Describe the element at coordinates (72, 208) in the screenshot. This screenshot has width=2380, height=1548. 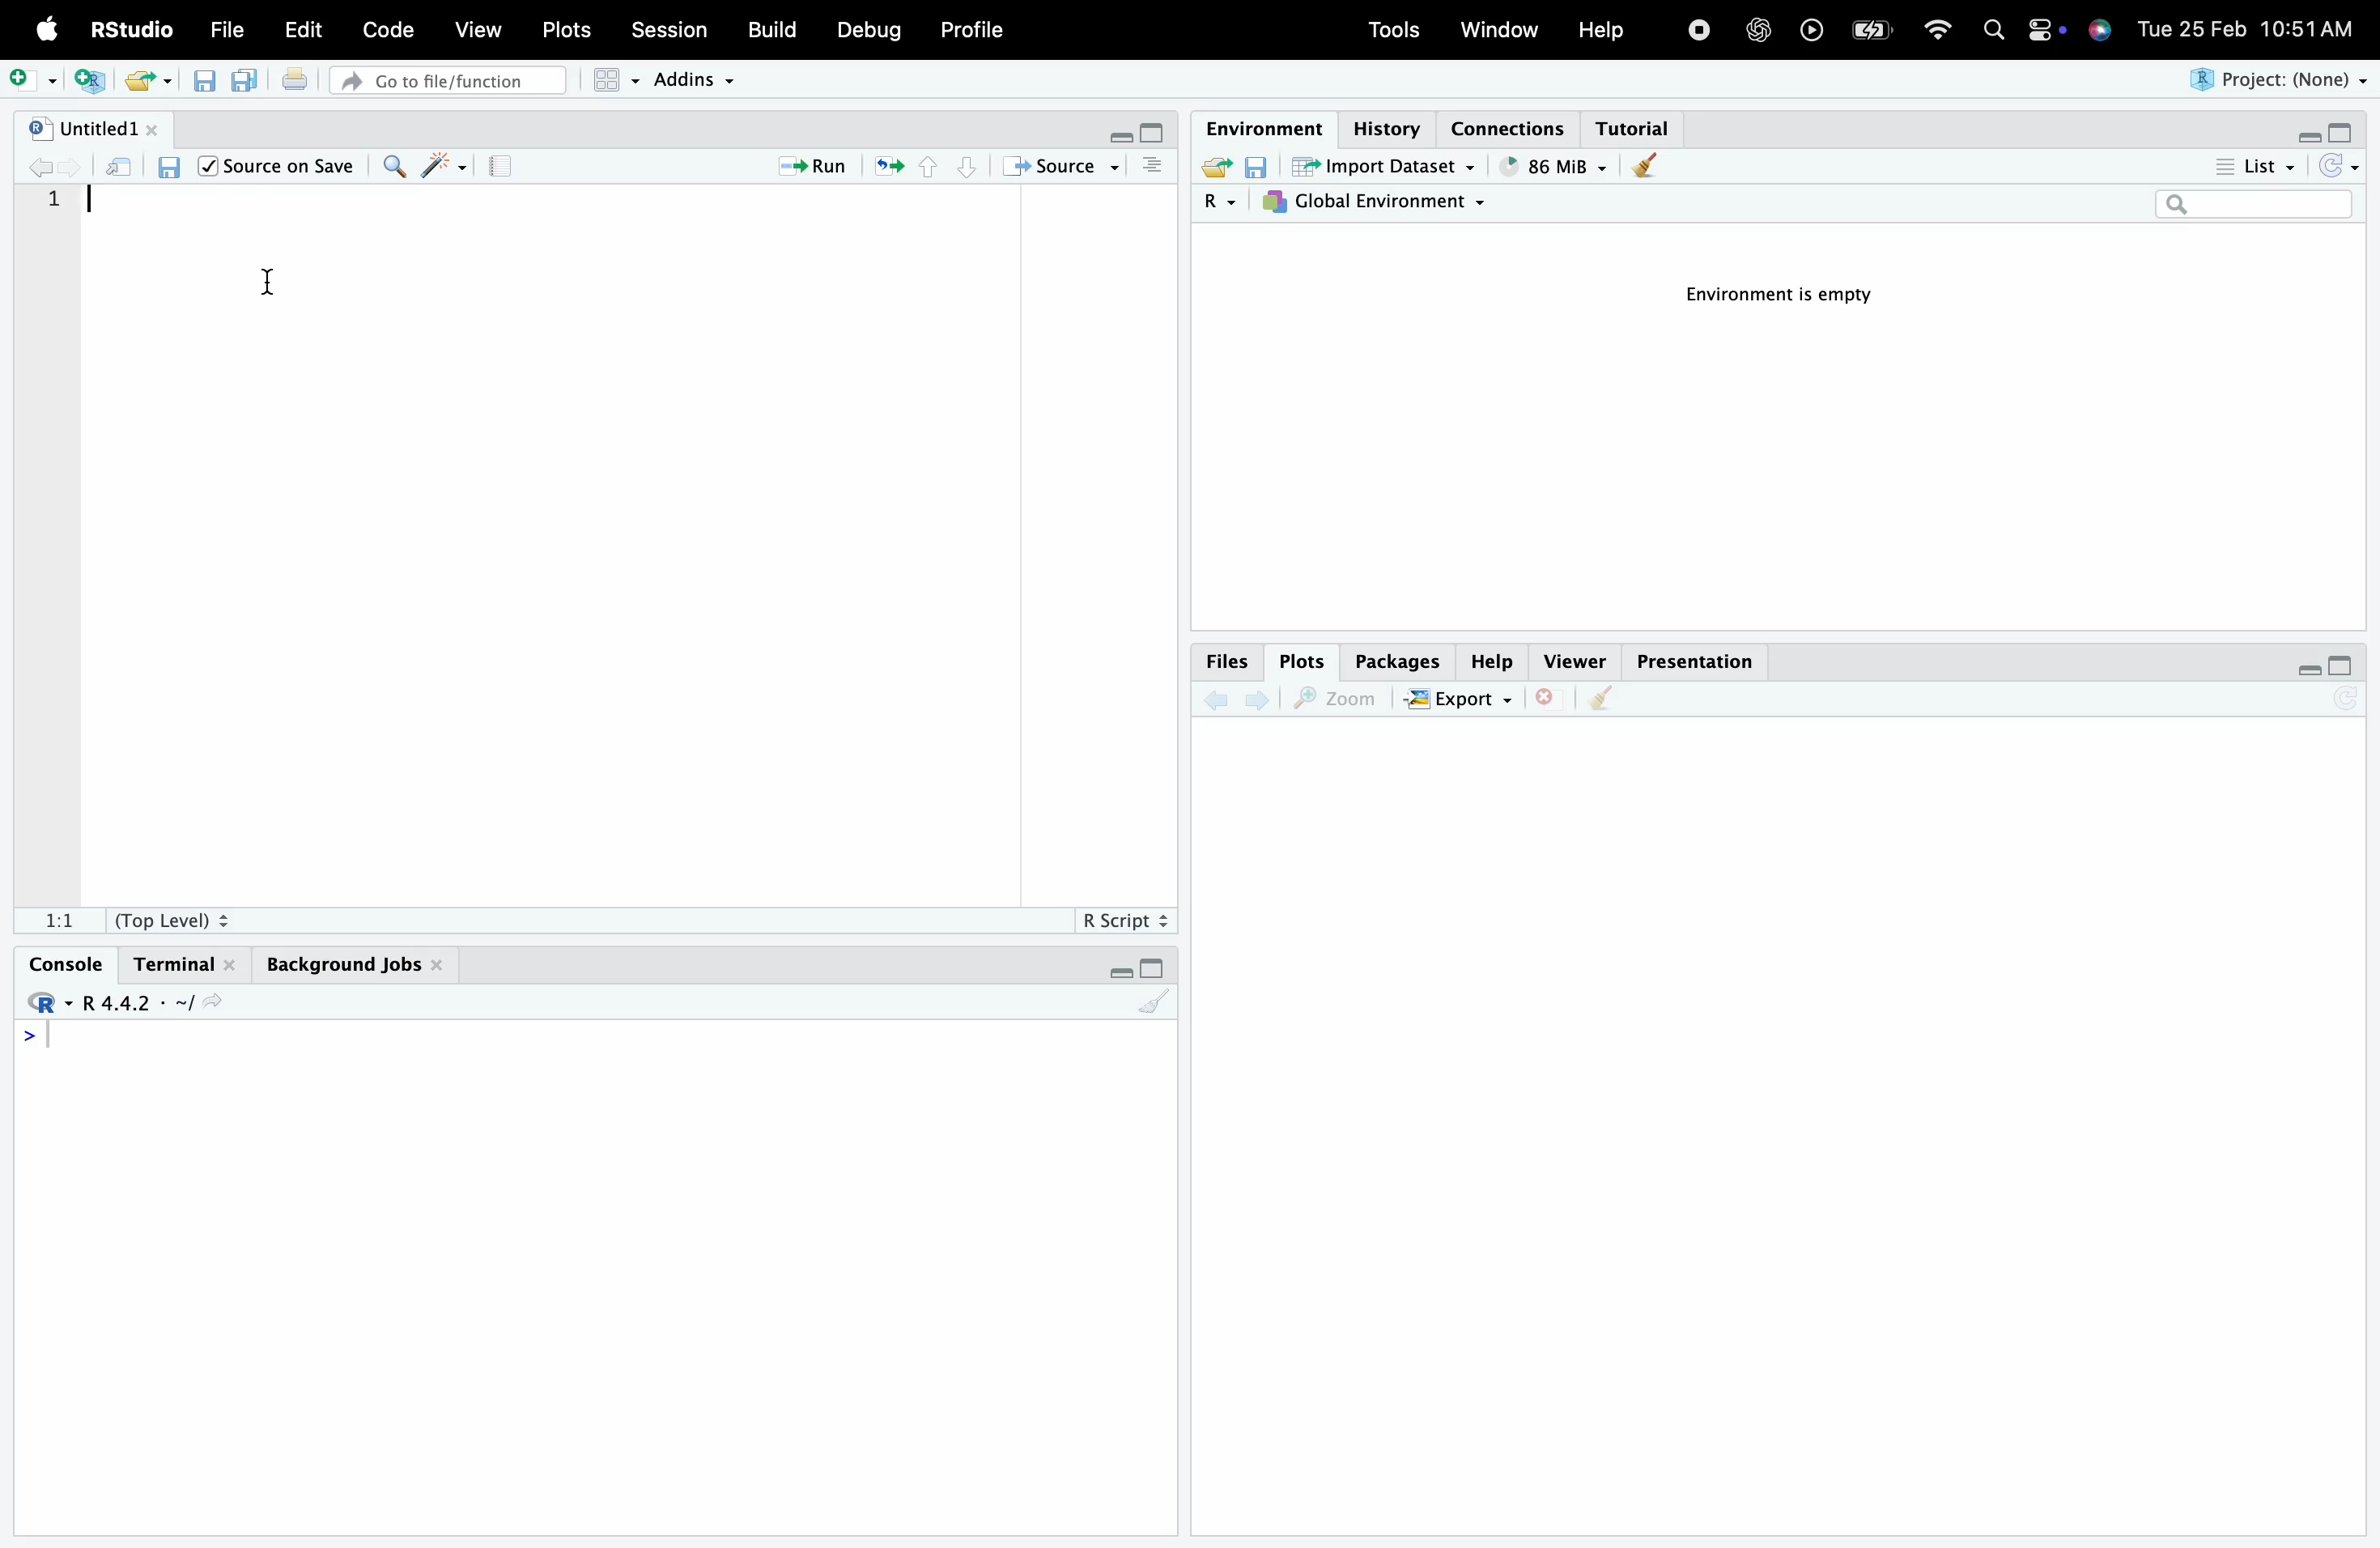
I see `1` at that location.